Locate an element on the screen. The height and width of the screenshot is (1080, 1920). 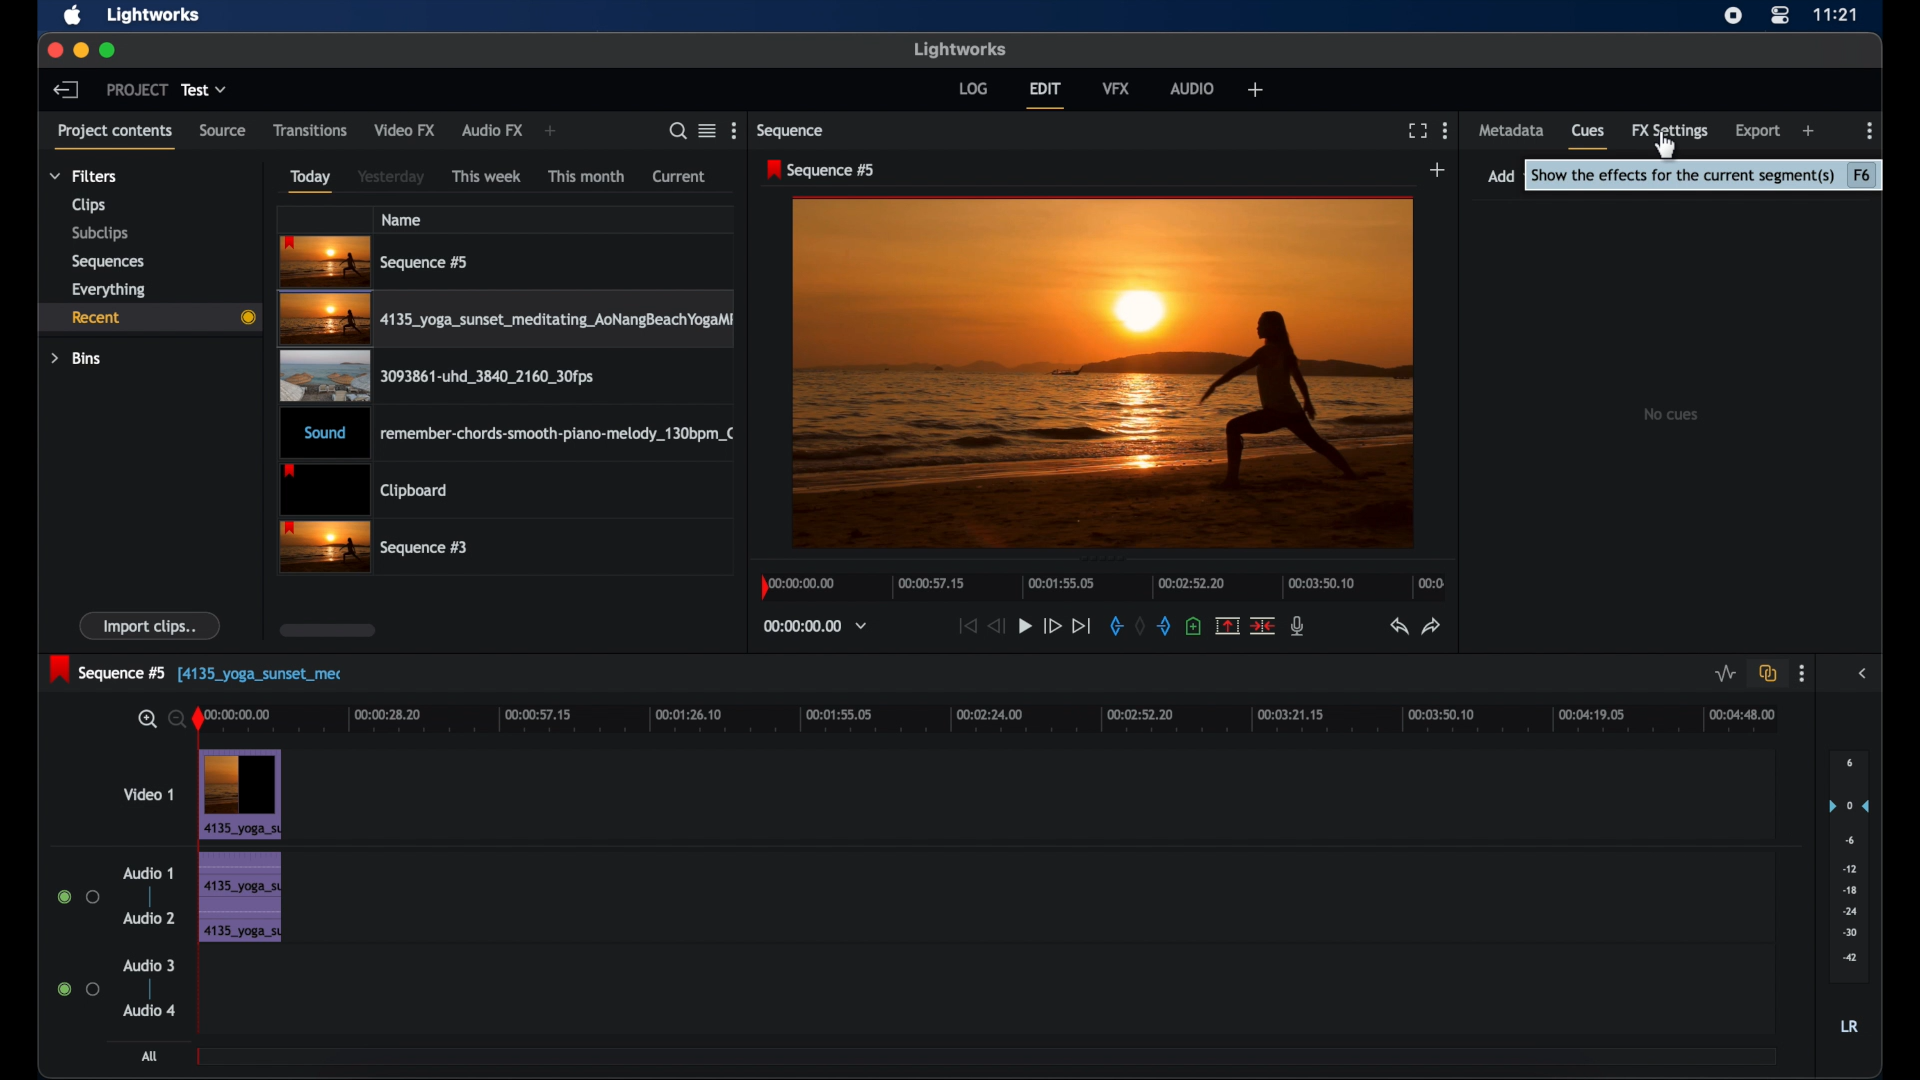
remove the marked section is located at coordinates (1226, 626).